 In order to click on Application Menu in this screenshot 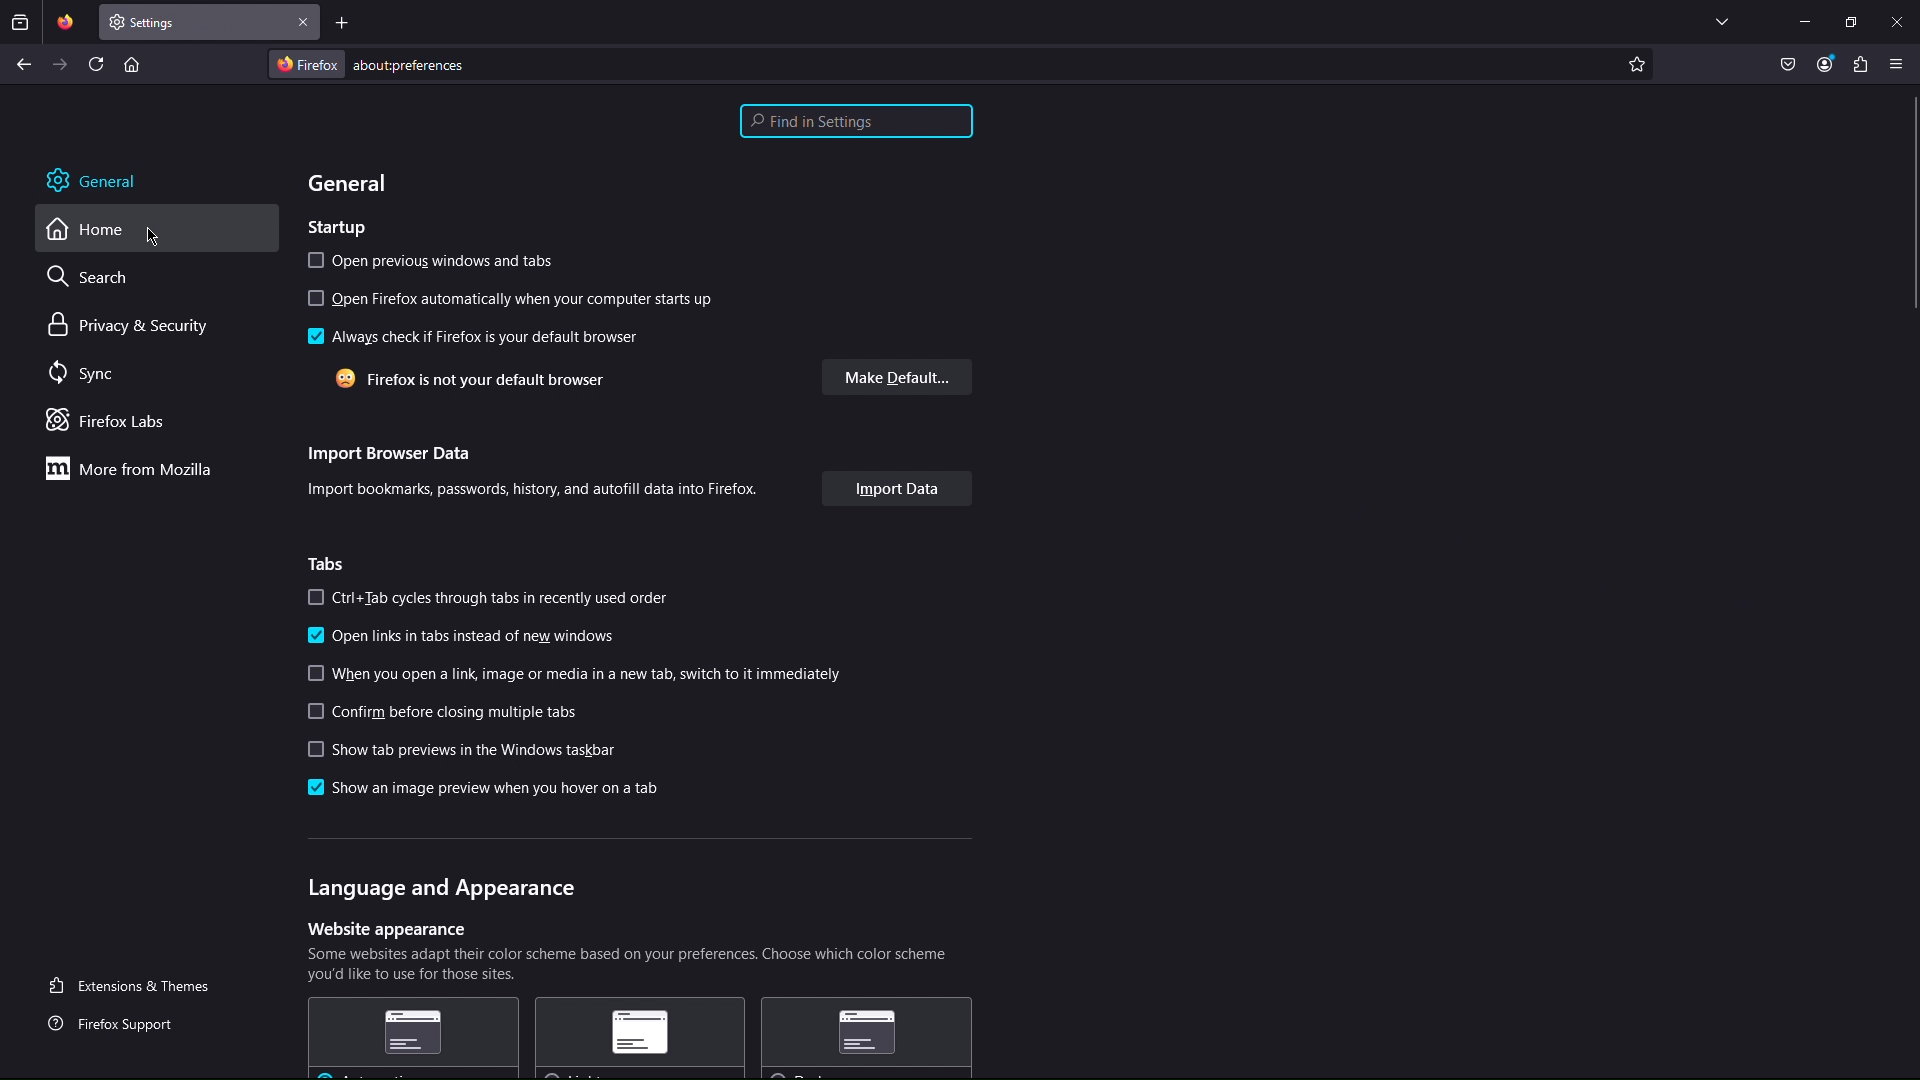, I will do `click(1897, 66)`.